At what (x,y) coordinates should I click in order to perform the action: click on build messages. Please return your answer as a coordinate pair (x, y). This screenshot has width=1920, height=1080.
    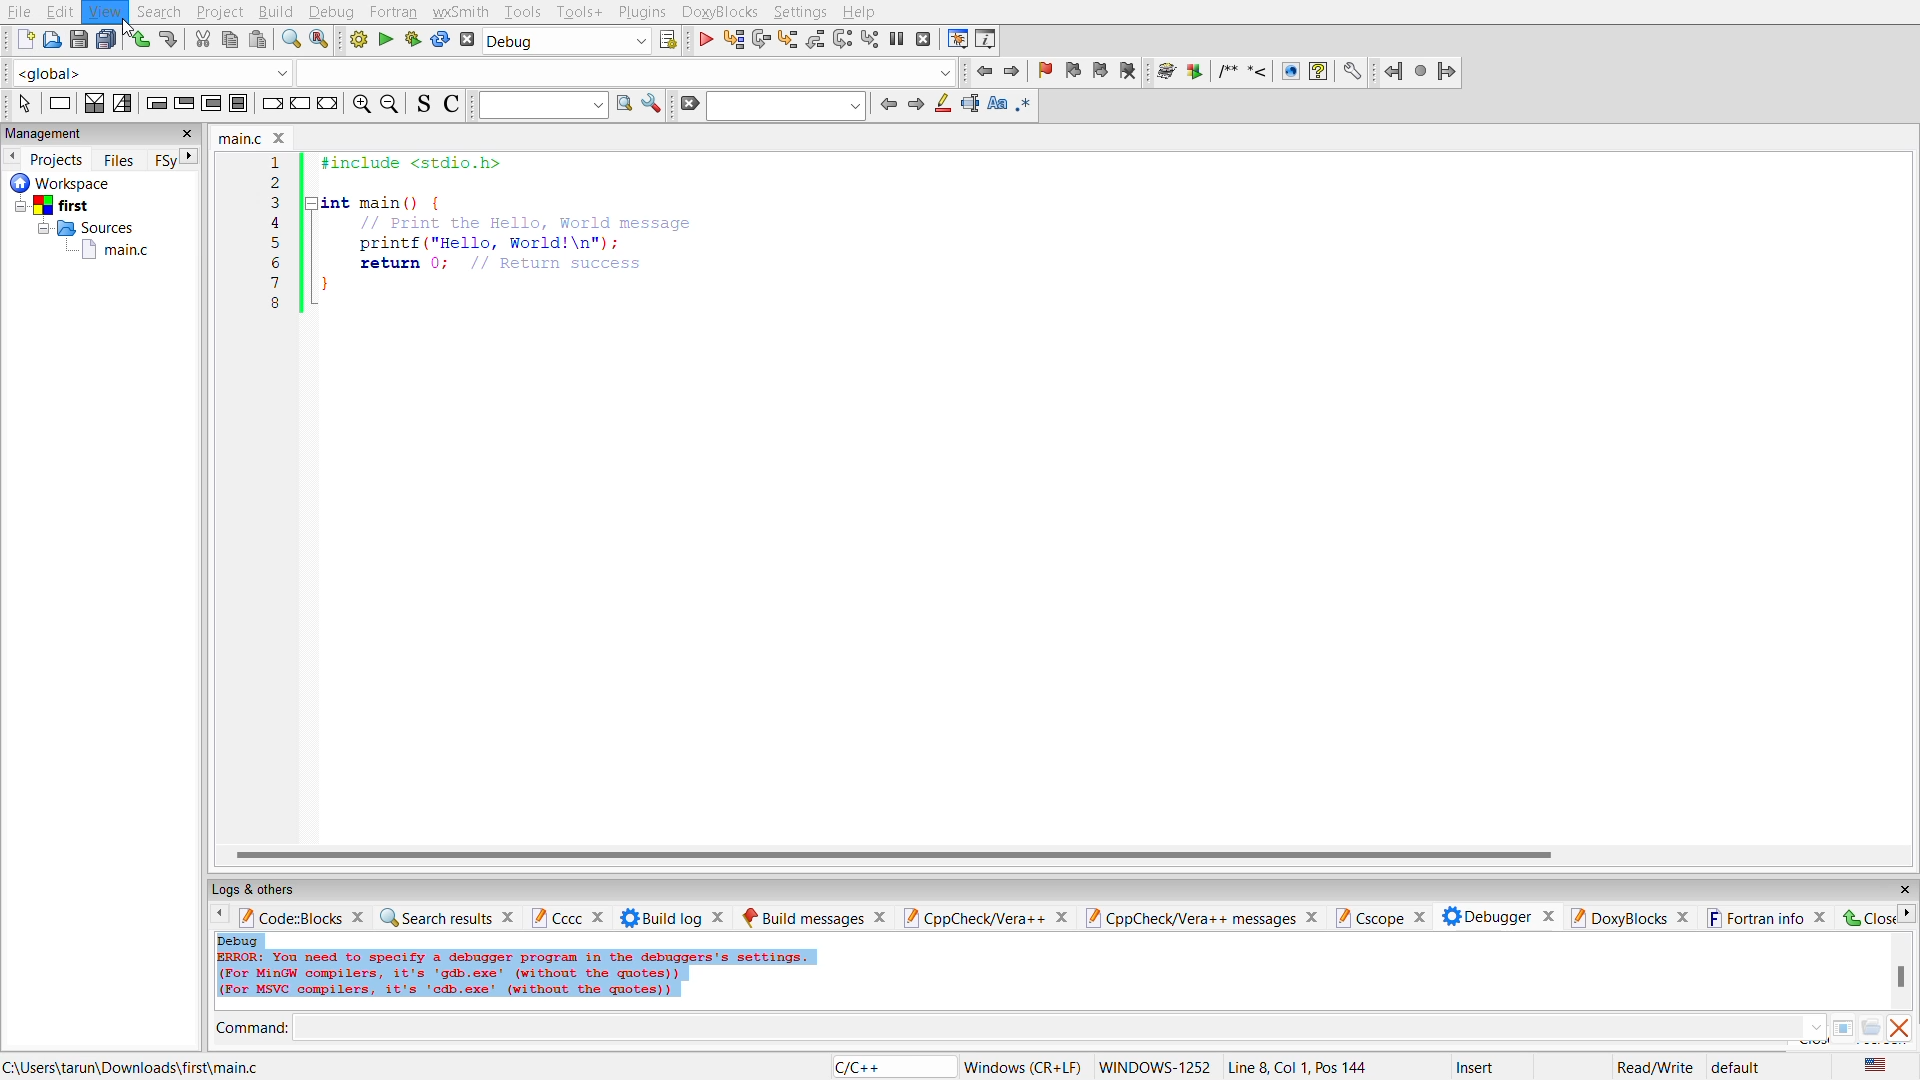
    Looking at the image, I should click on (814, 914).